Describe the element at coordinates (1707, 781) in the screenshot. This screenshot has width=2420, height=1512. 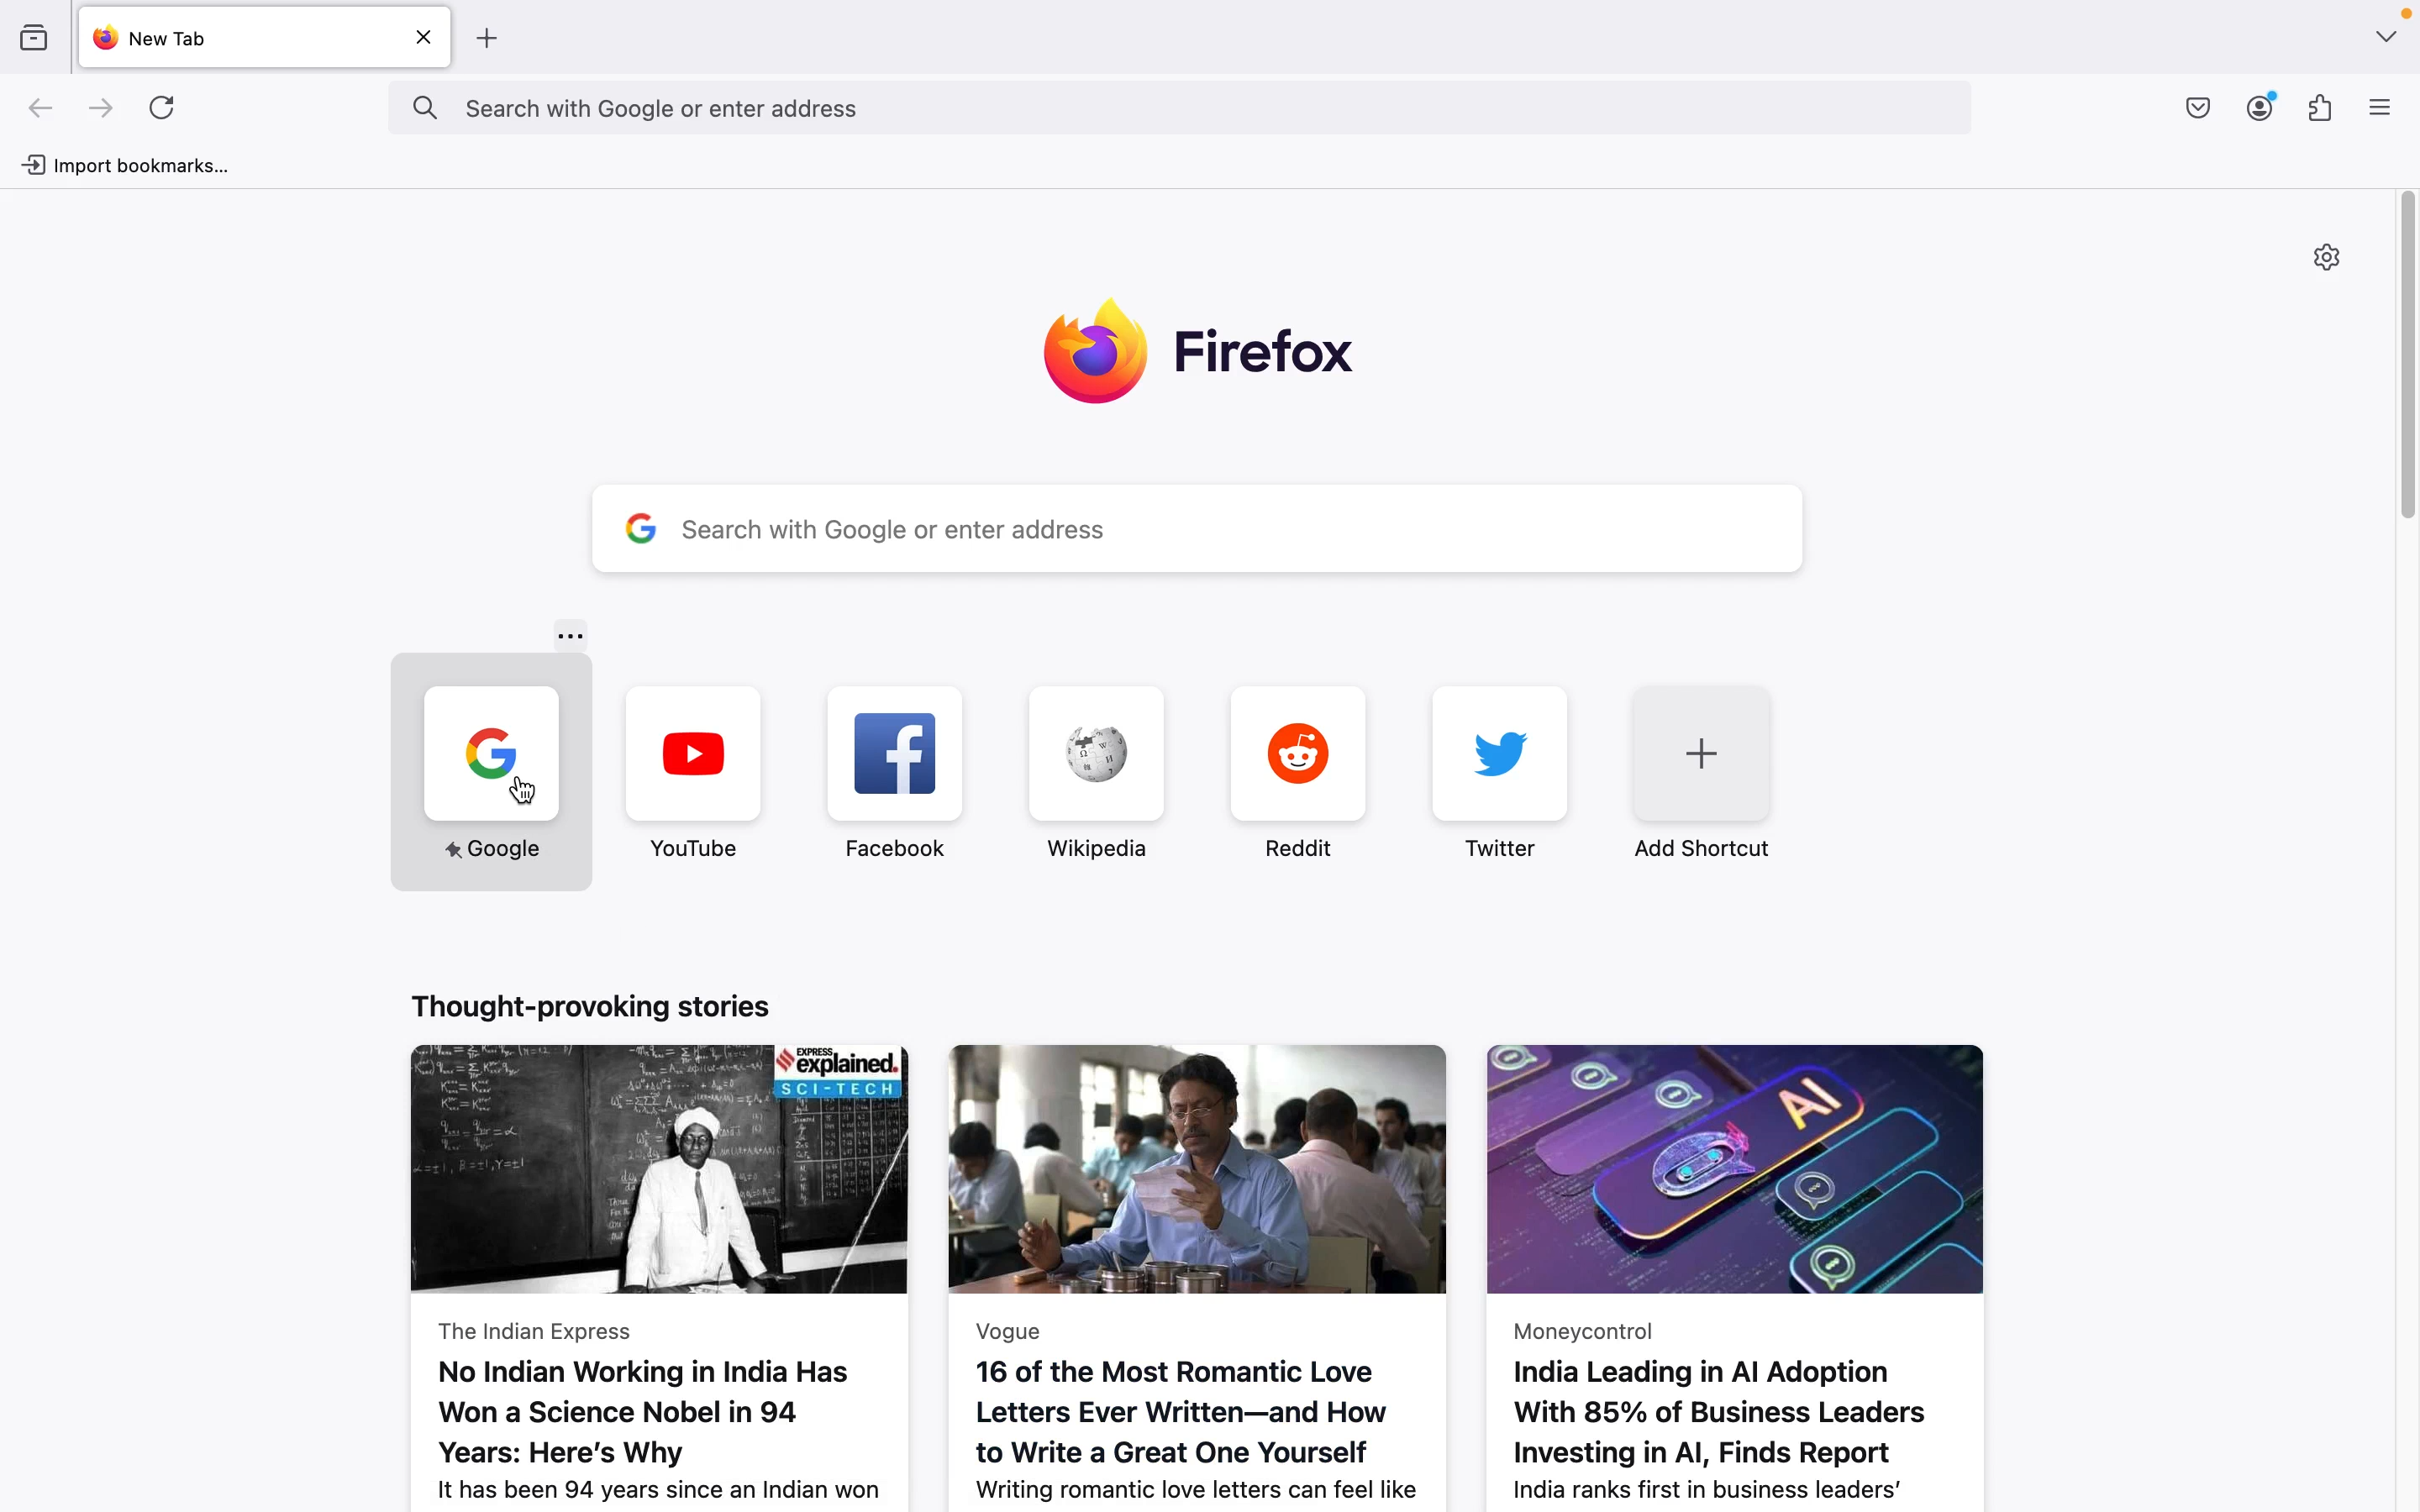
I see `add shortcut` at that location.